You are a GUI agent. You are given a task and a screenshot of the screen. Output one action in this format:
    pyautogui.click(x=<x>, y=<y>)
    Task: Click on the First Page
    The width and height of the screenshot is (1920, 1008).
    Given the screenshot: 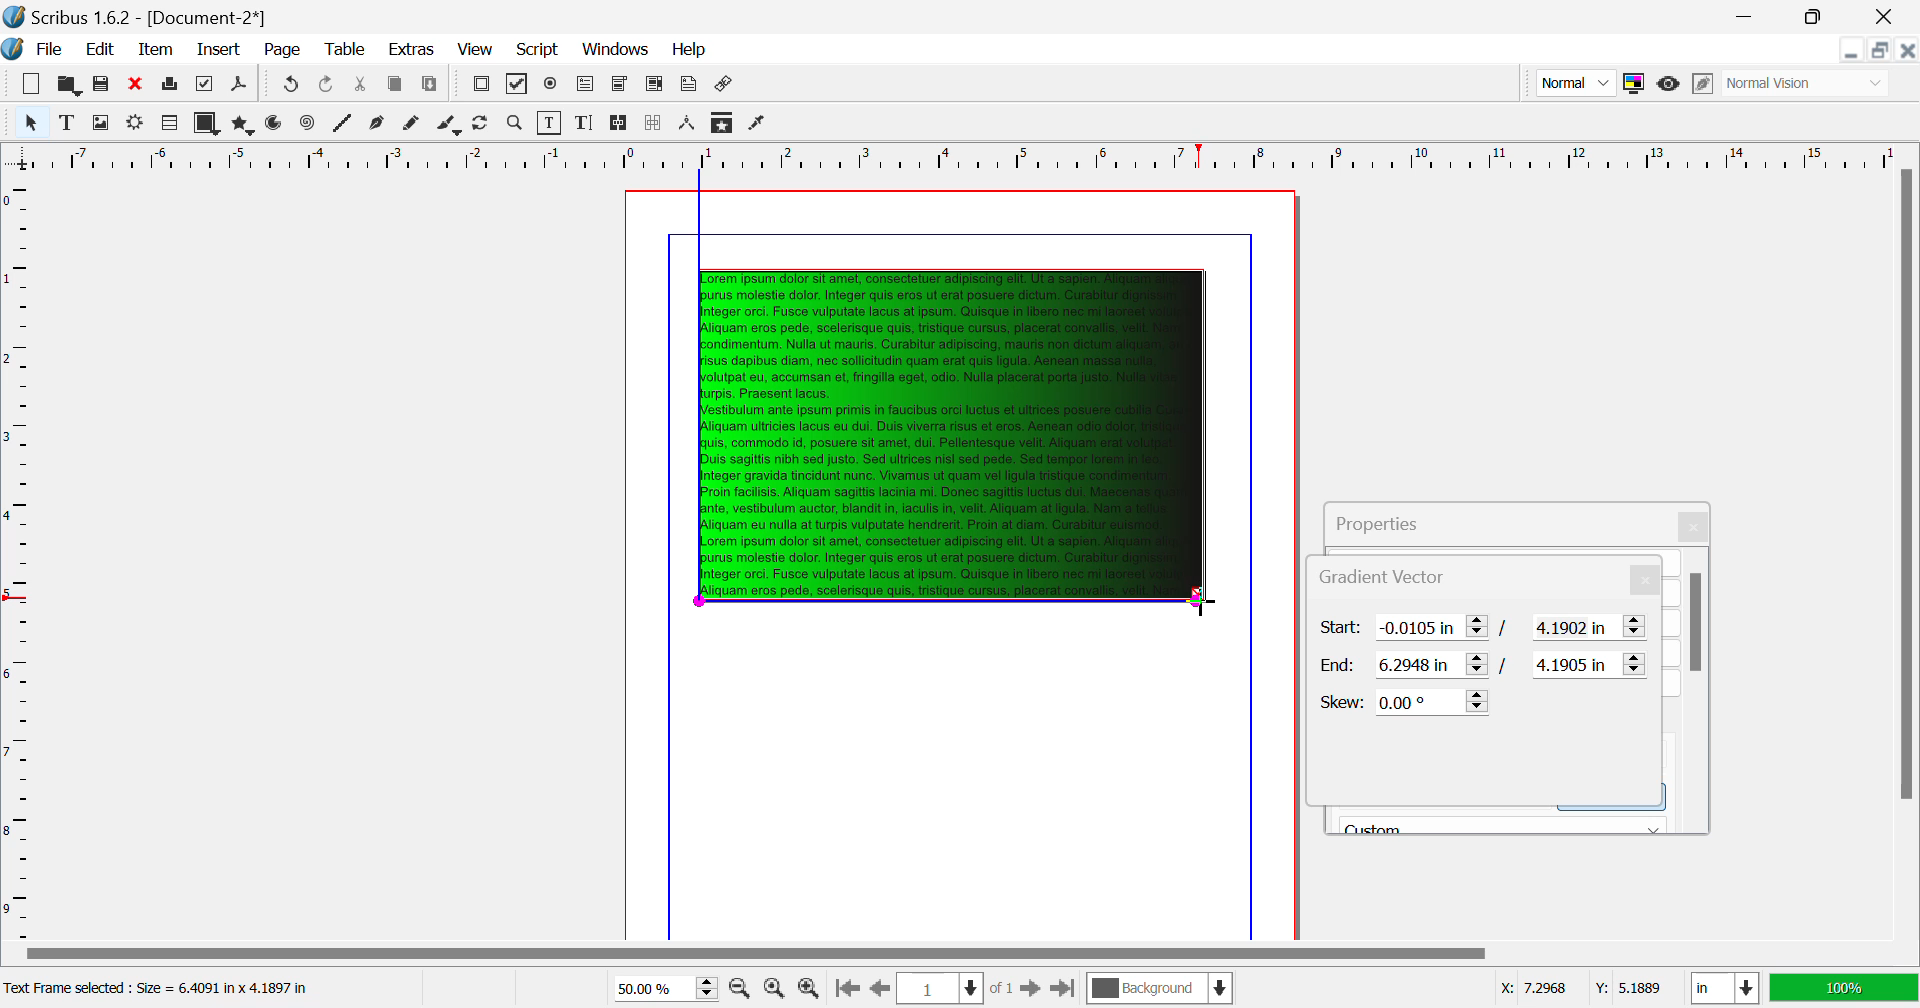 What is the action you would take?
    pyautogui.click(x=845, y=990)
    